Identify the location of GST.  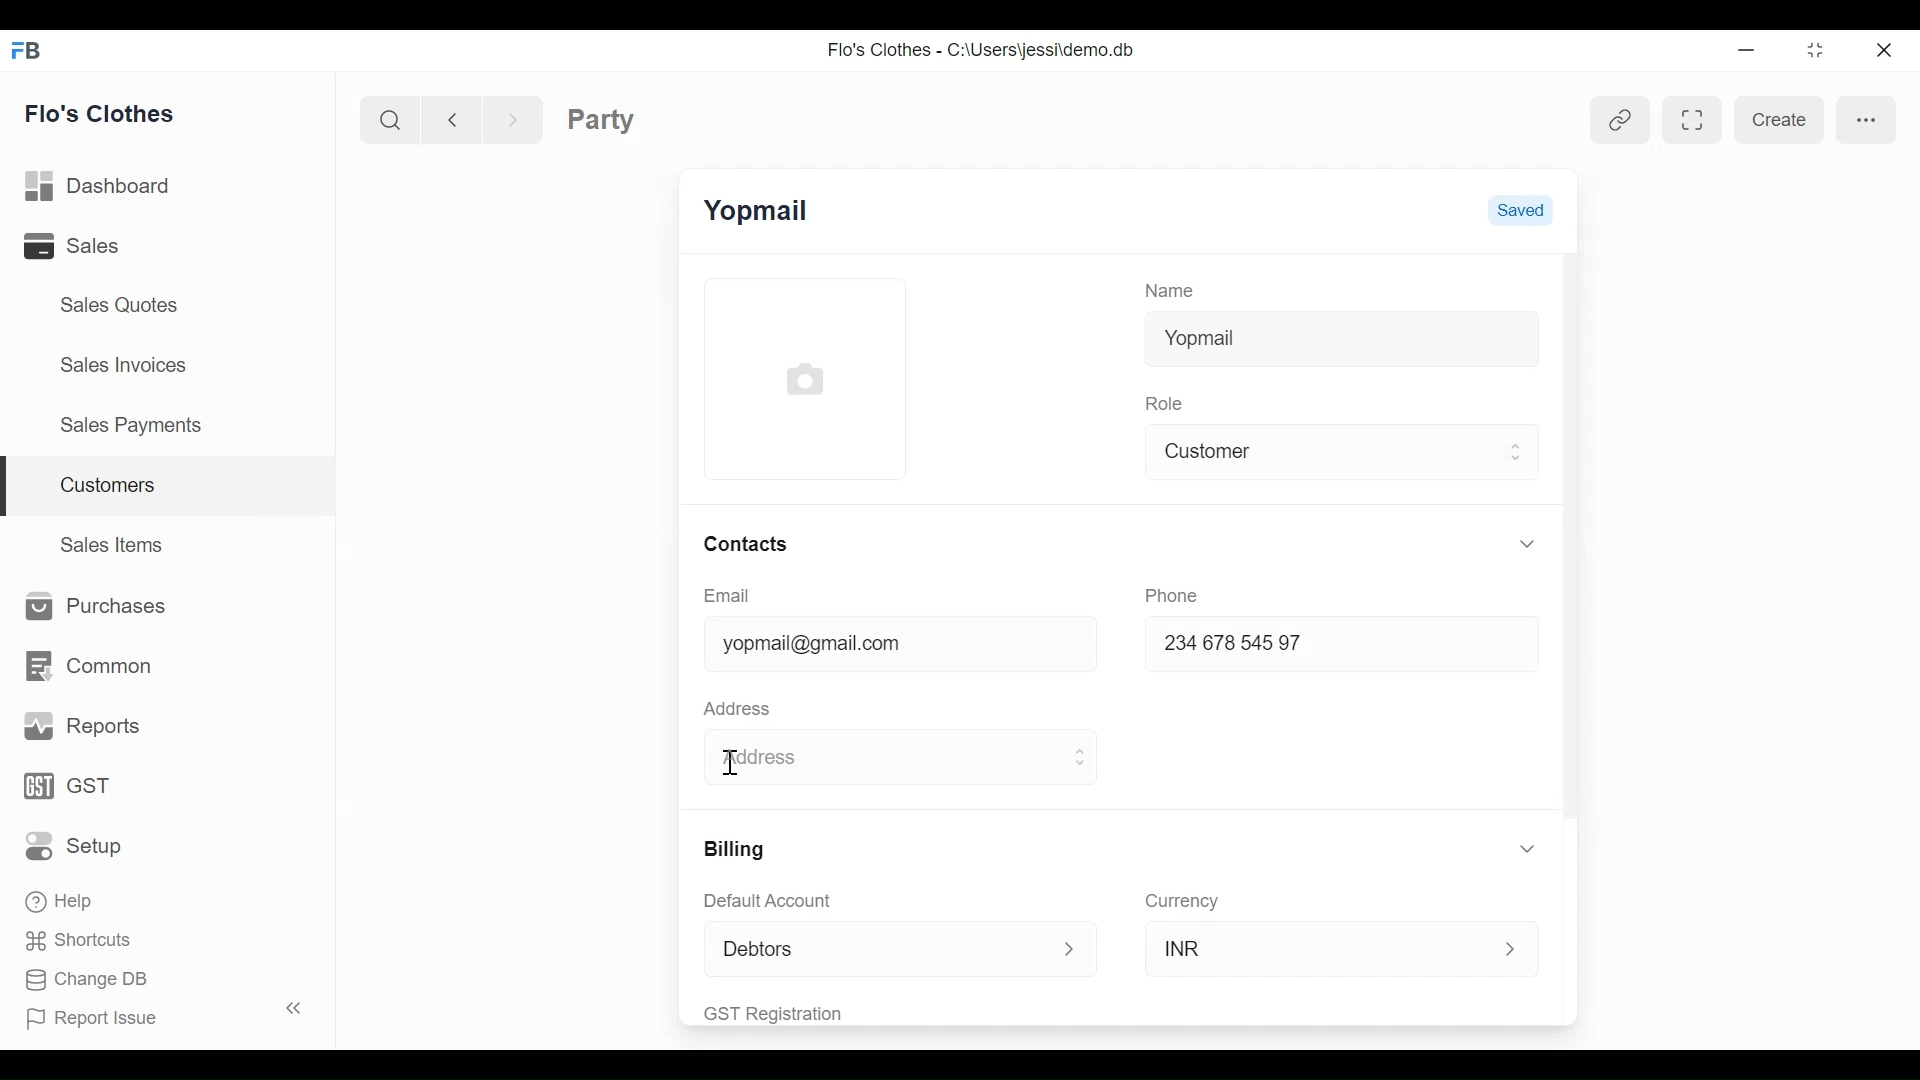
(70, 788).